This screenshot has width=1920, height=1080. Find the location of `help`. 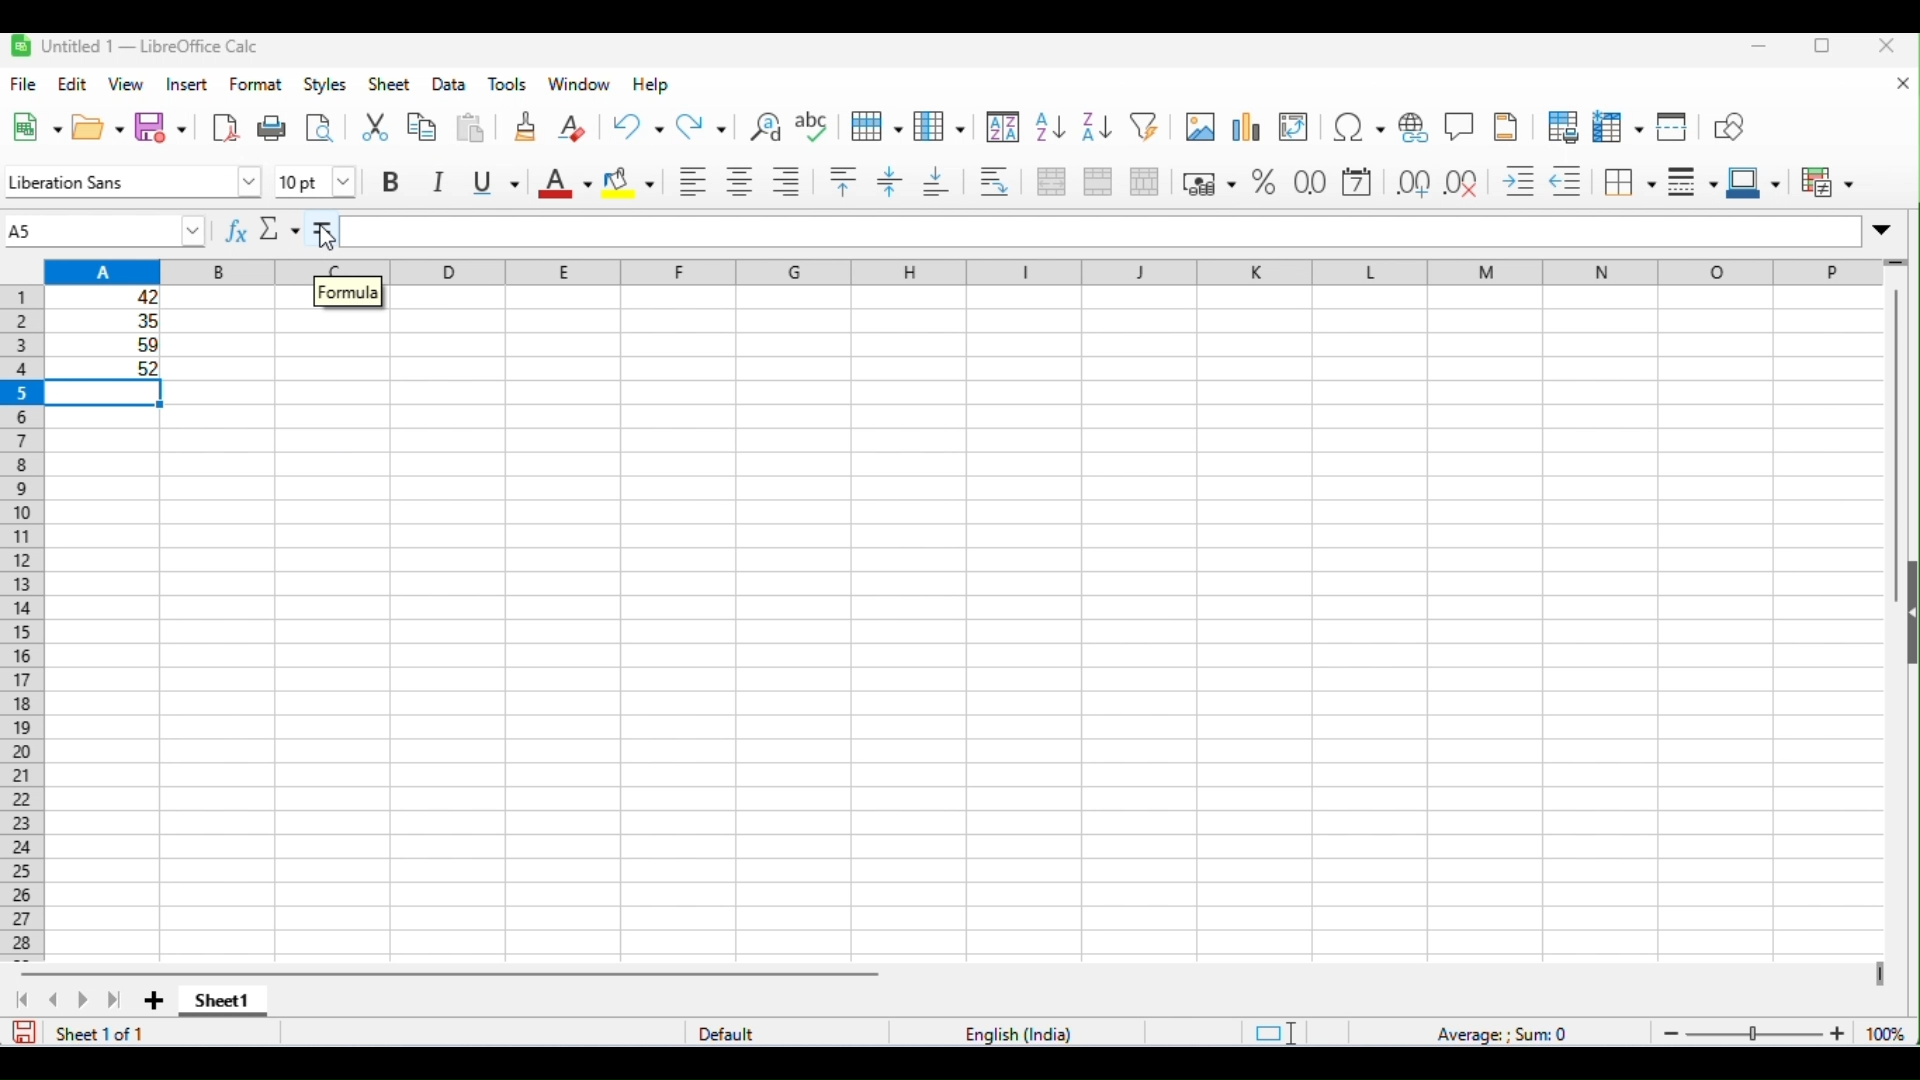

help is located at coordinates (655, 86).